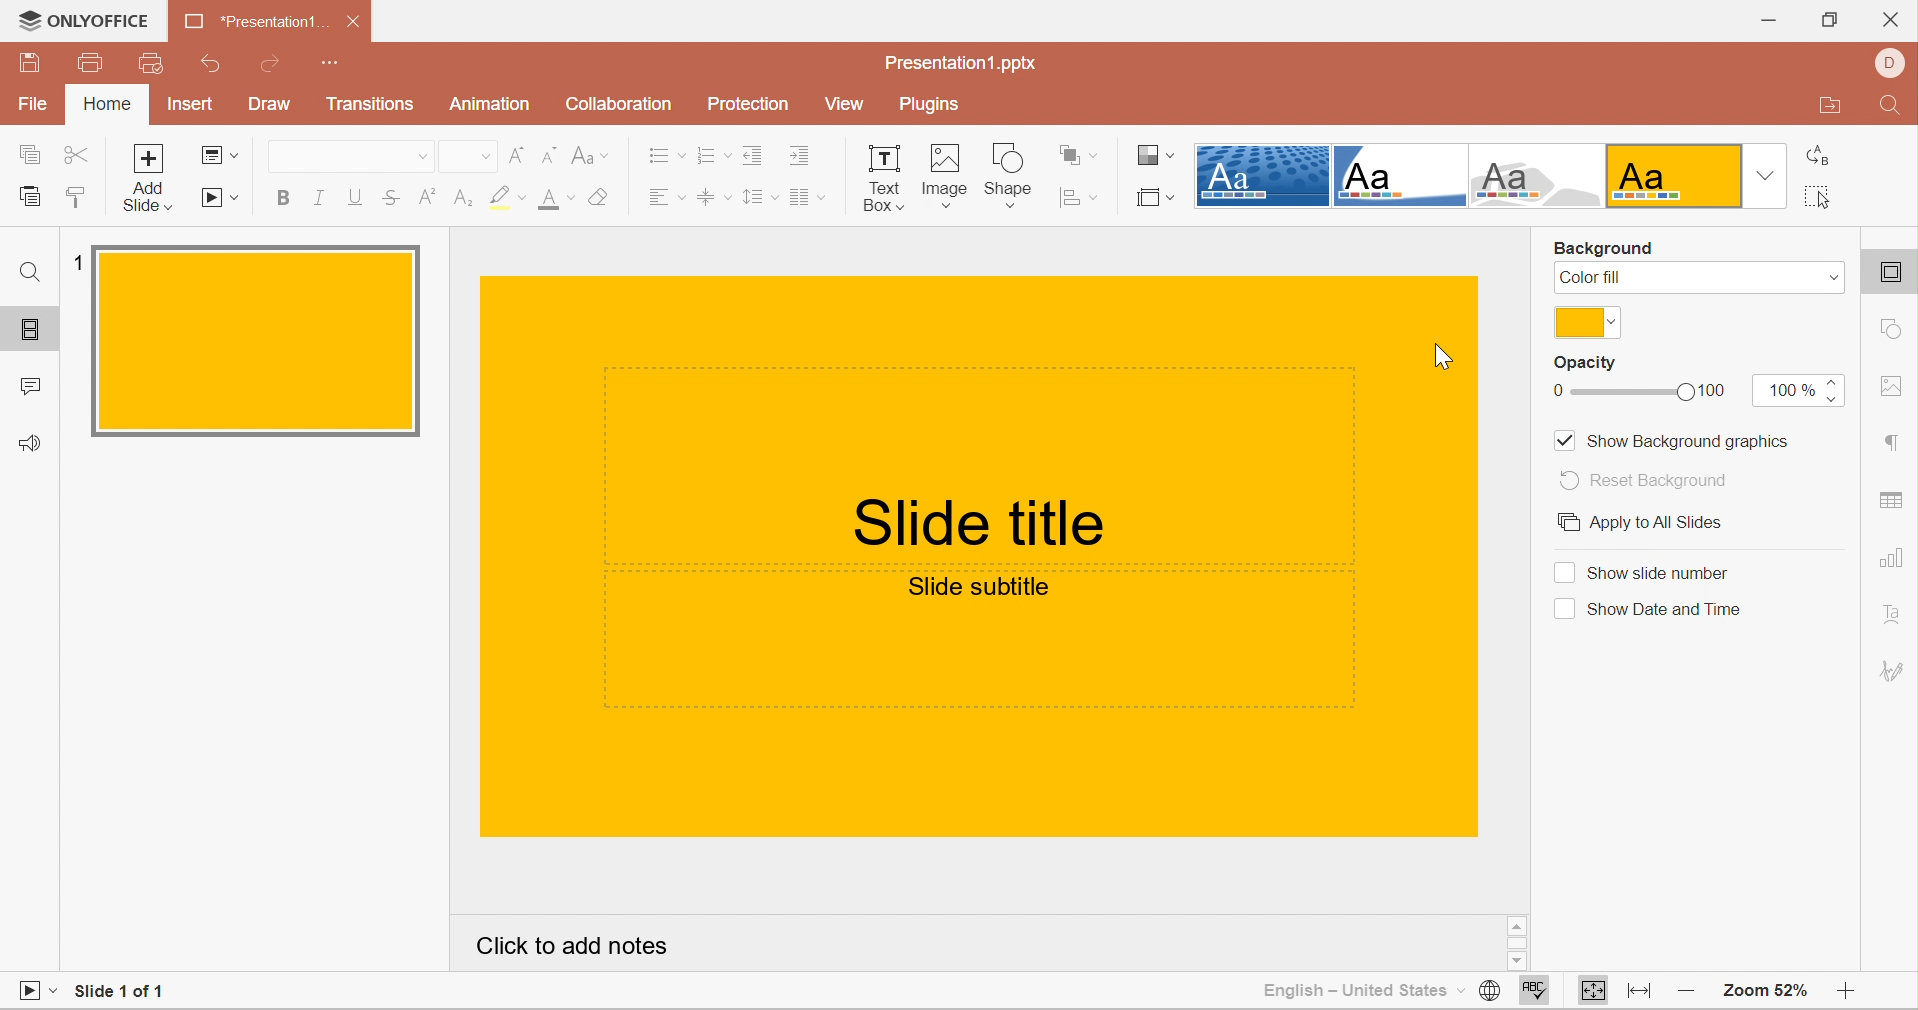 The image size is (1918, 1010). Describe the element at coordinates (879, 177) in the screenshot. I see `Text Box` at that location.